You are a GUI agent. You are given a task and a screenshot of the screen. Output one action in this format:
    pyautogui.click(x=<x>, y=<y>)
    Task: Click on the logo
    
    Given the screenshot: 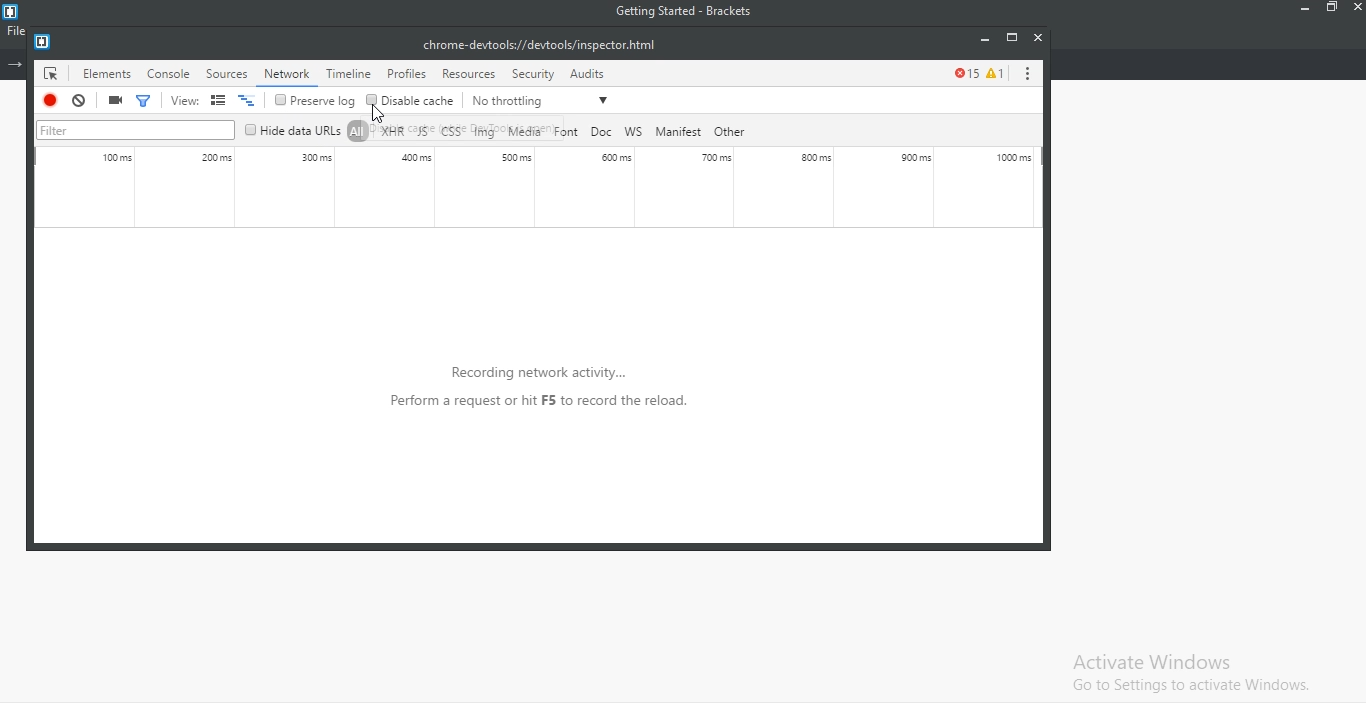 What is the action you would take?
    pyautogui.click(x=43, y=39)
    